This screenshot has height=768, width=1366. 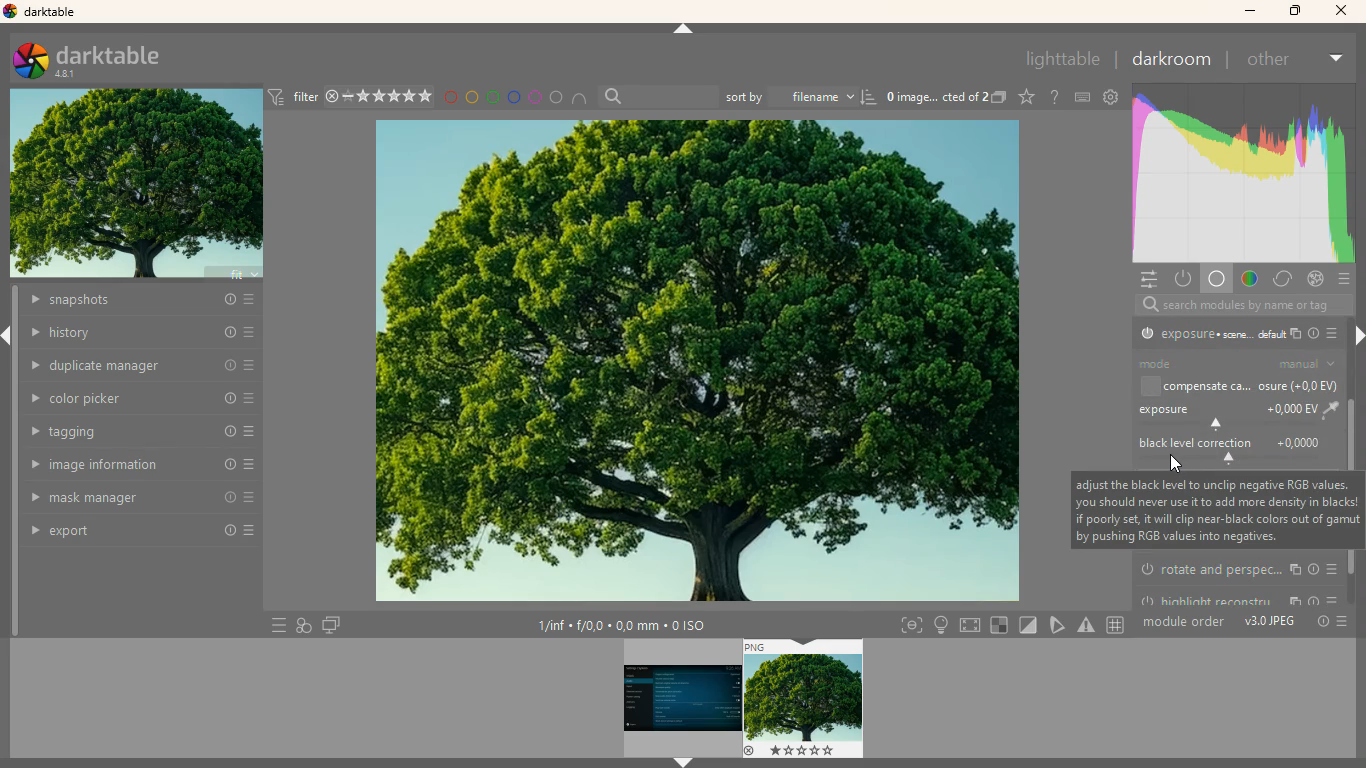 I want to click on effect, so click(x=1316, y=280).